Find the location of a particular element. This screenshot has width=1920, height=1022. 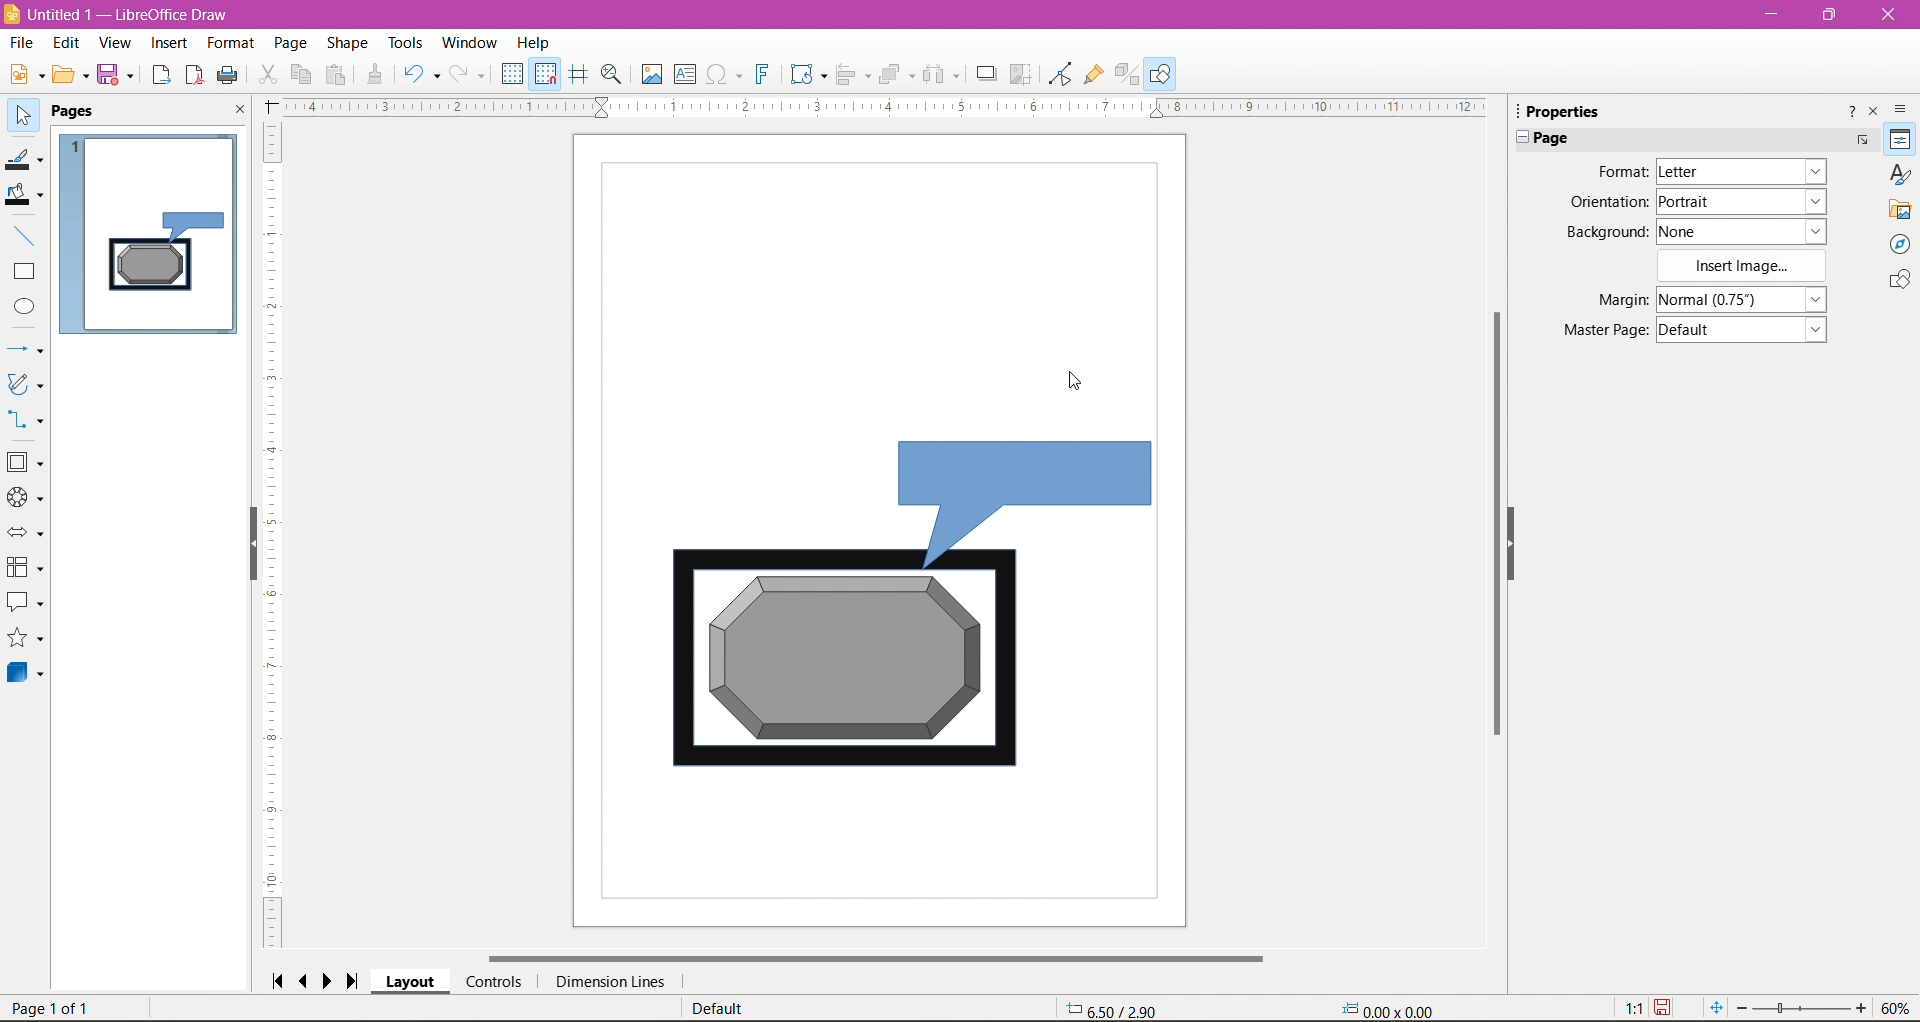

Cursor after action is located at coordinates (1076, 381).